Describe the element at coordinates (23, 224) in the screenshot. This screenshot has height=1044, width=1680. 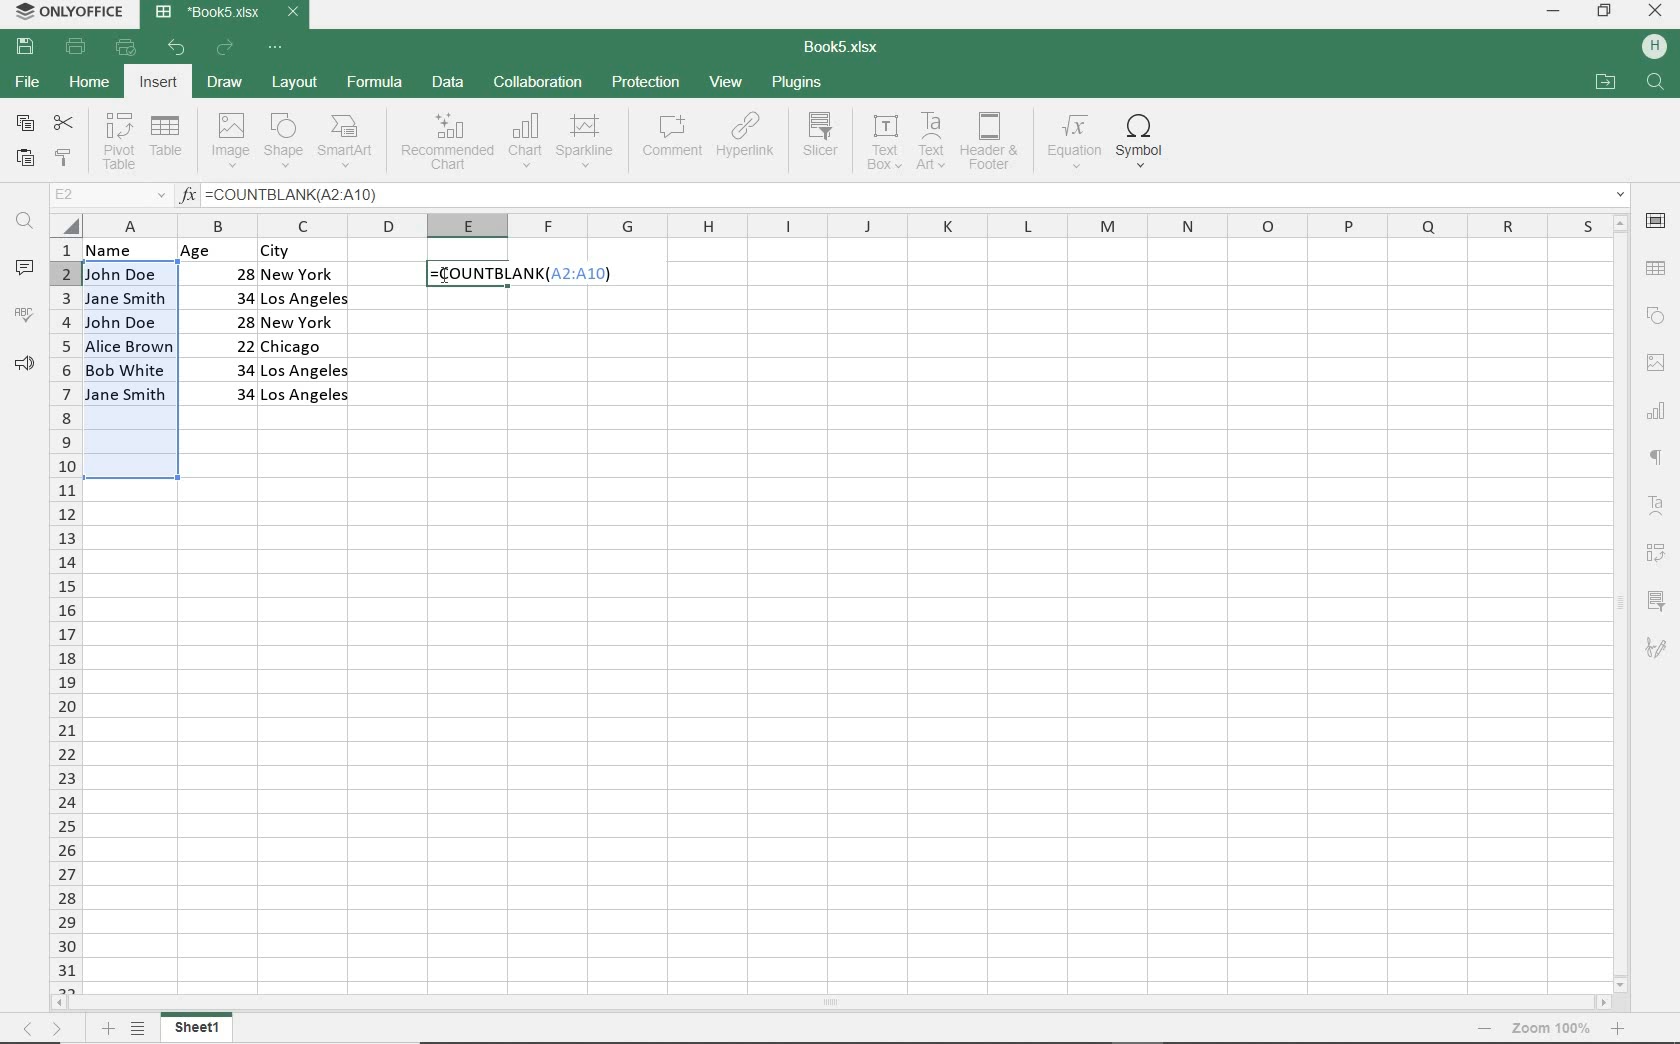
I see `FIND` at that location.